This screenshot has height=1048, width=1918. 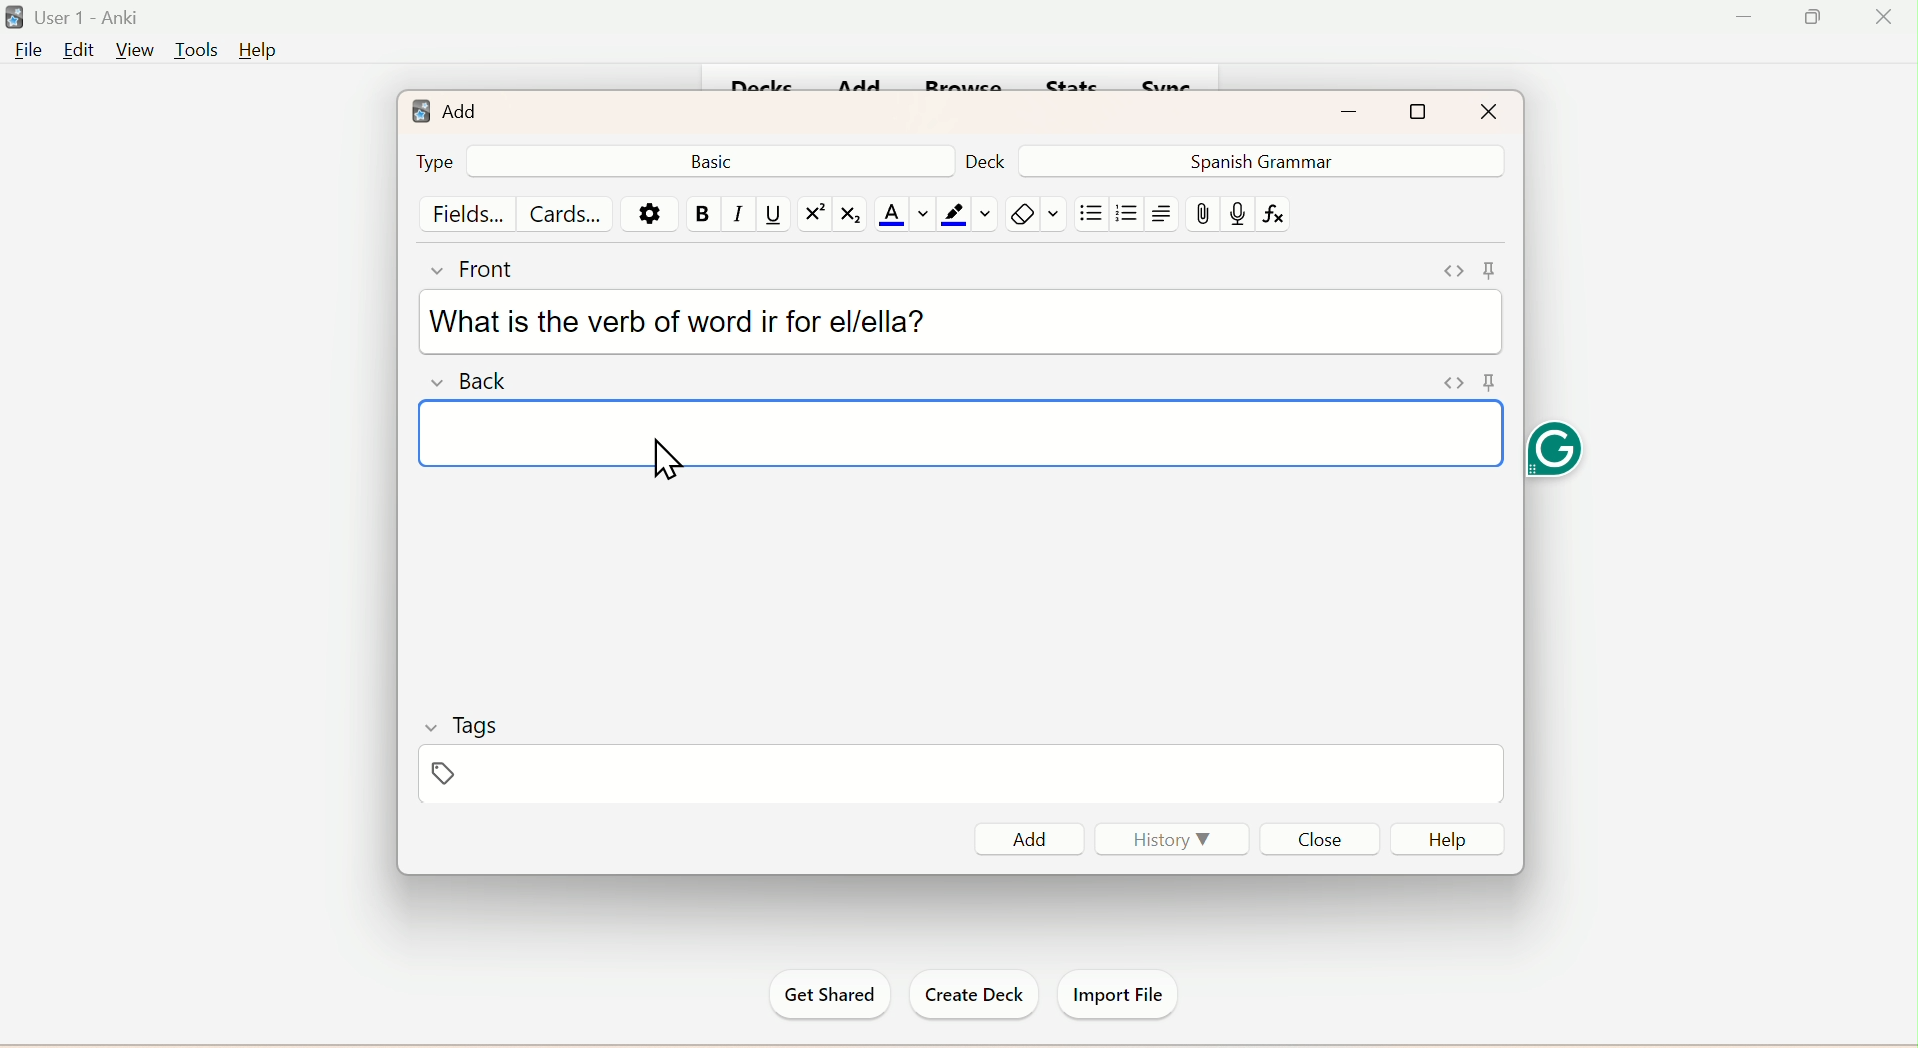 What do you see at coordinates (1281, 215) in the screenshot?
I see `fx` at bounding box center [1281, 215].